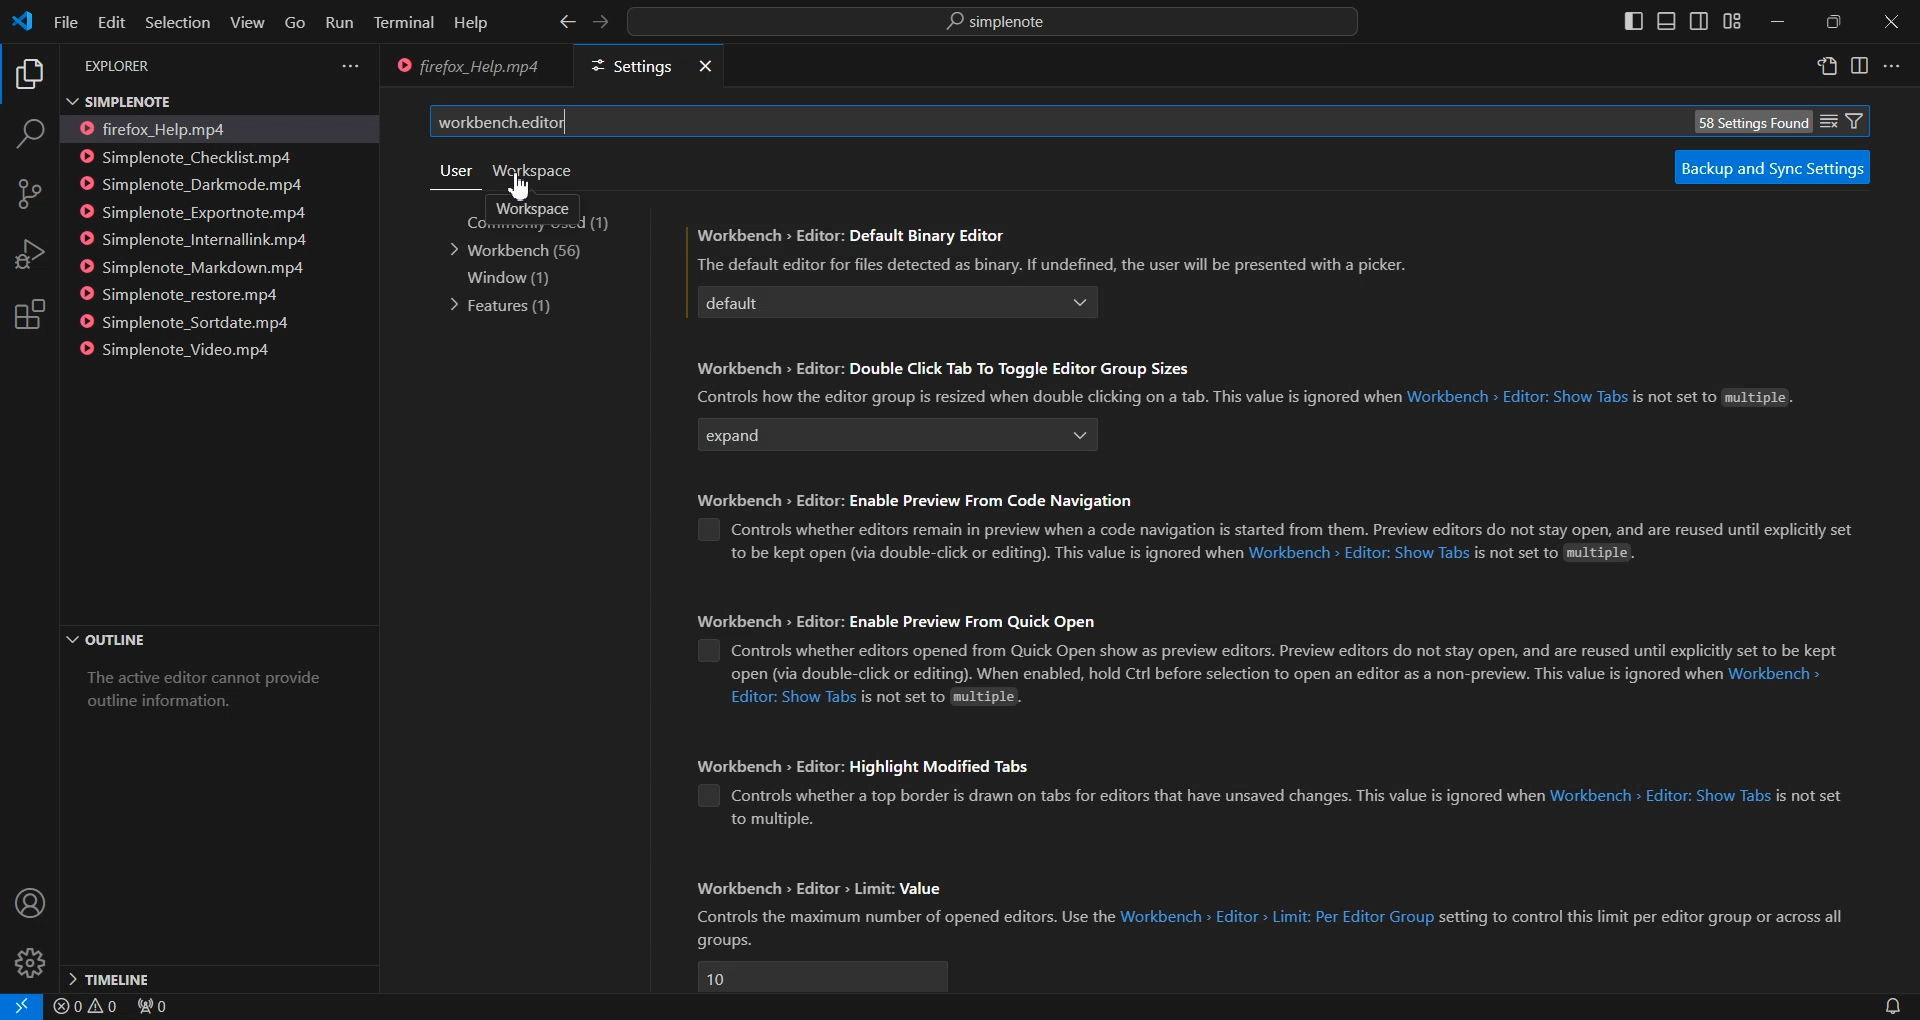 This screenshot has width=1920, height=1020. What do you see at coordinates (933, 497) in the screenshot?
I see `Workbench > Editor: Enable Preview From Code Navigation` at bounding box center [933, 497].